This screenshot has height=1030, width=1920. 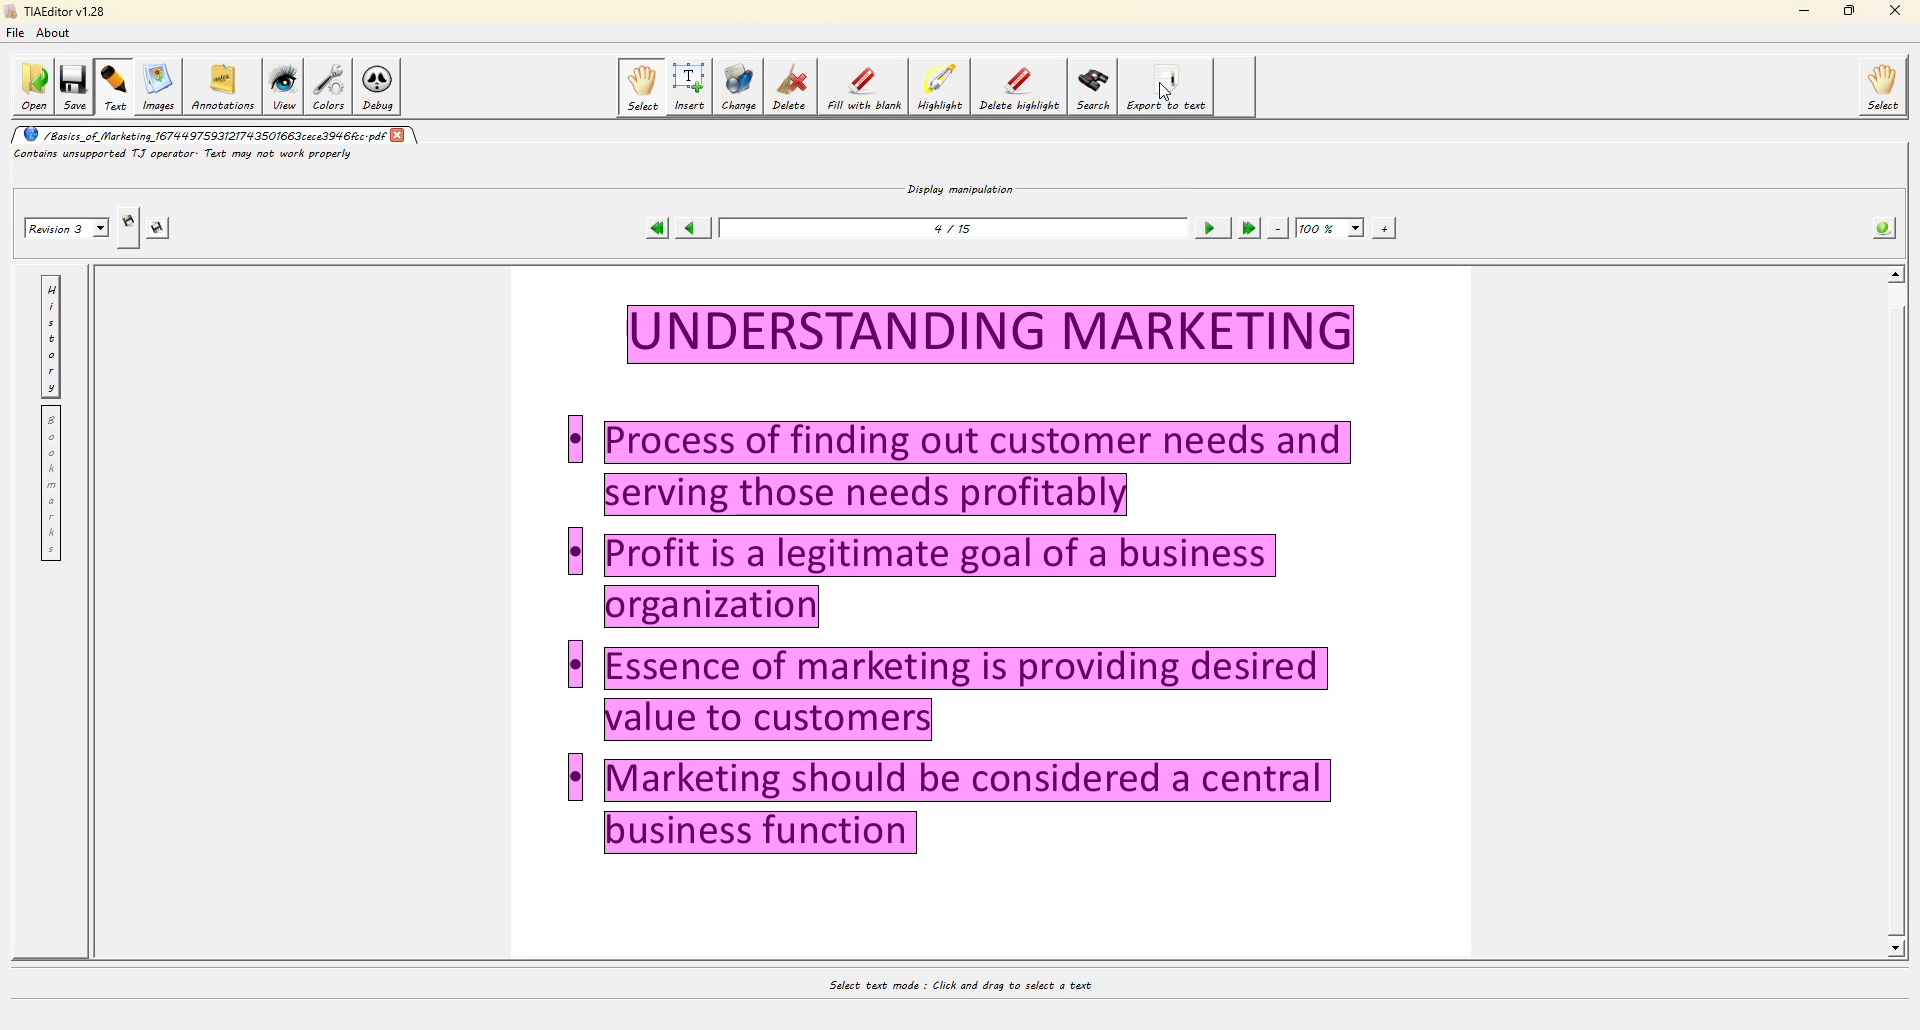 I want to click on images, so click(x=158, y=87).